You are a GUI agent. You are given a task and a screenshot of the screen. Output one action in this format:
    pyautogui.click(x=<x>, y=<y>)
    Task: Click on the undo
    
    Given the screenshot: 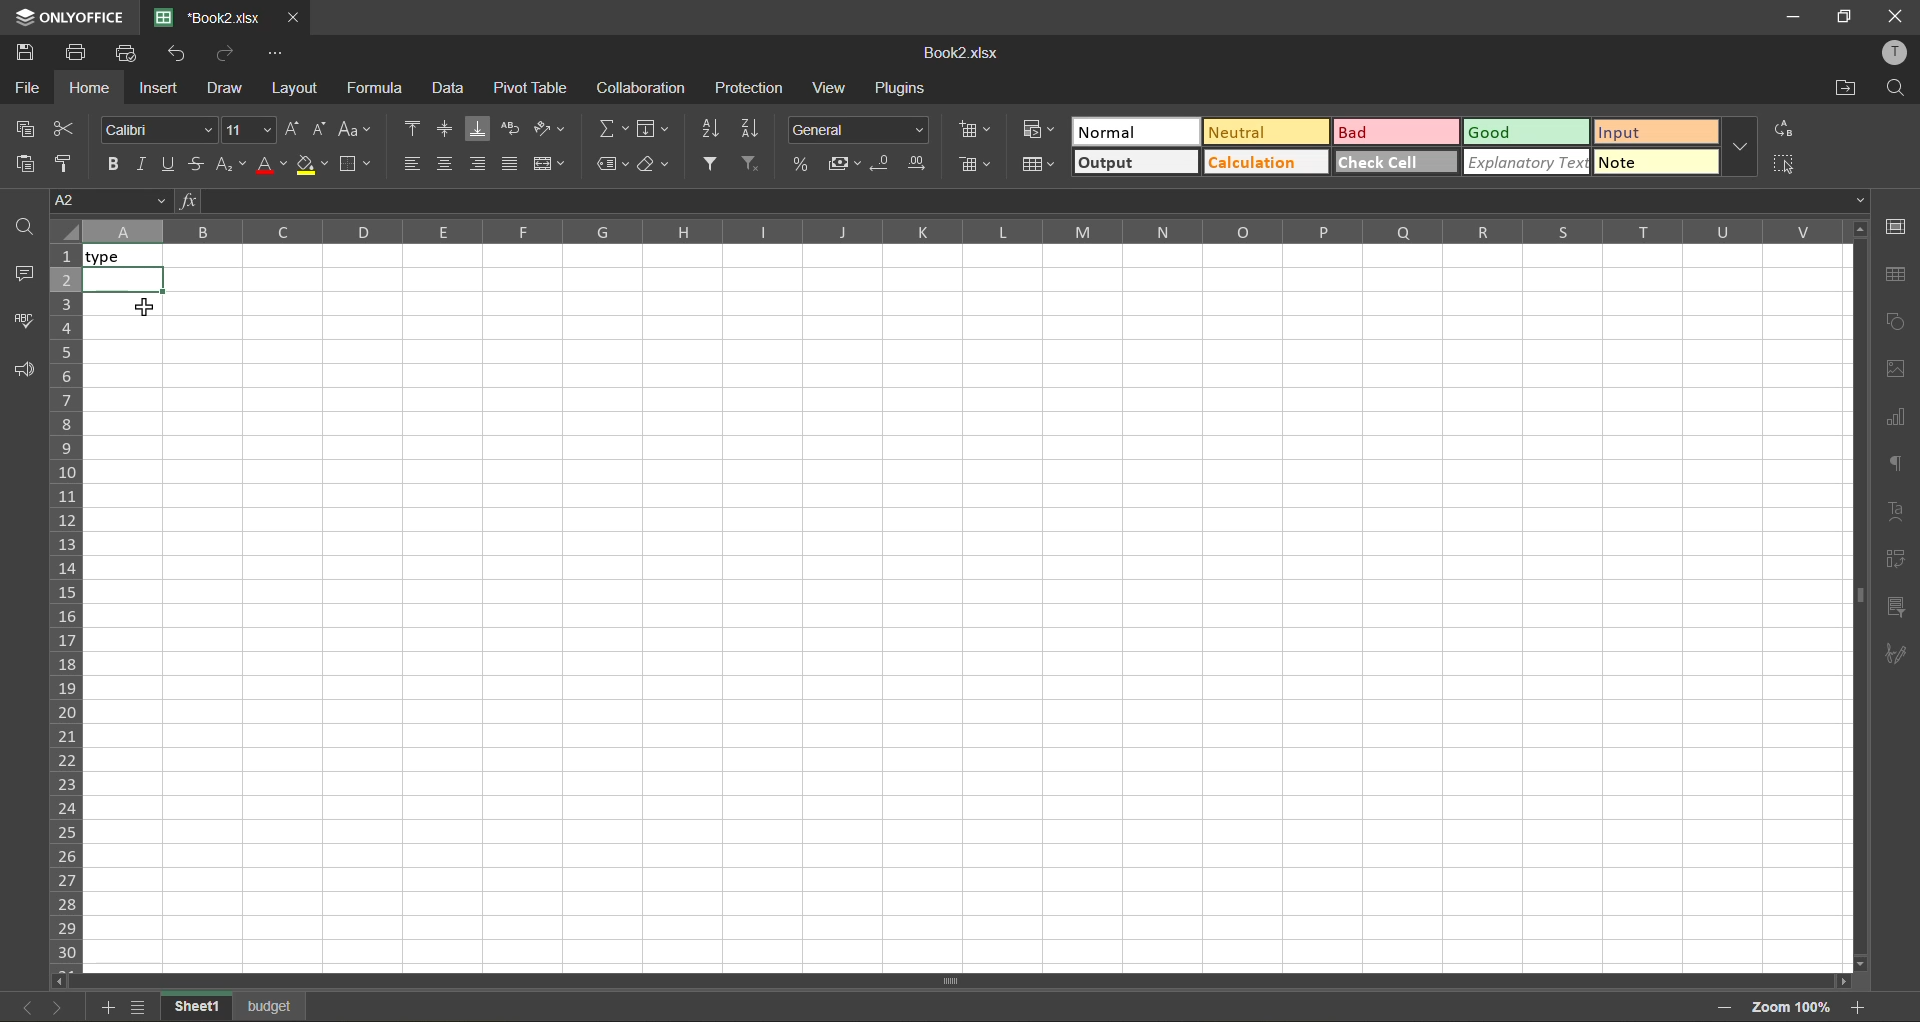 What is the action you would take?
    pyautogui.click(x=182, y=53)
    